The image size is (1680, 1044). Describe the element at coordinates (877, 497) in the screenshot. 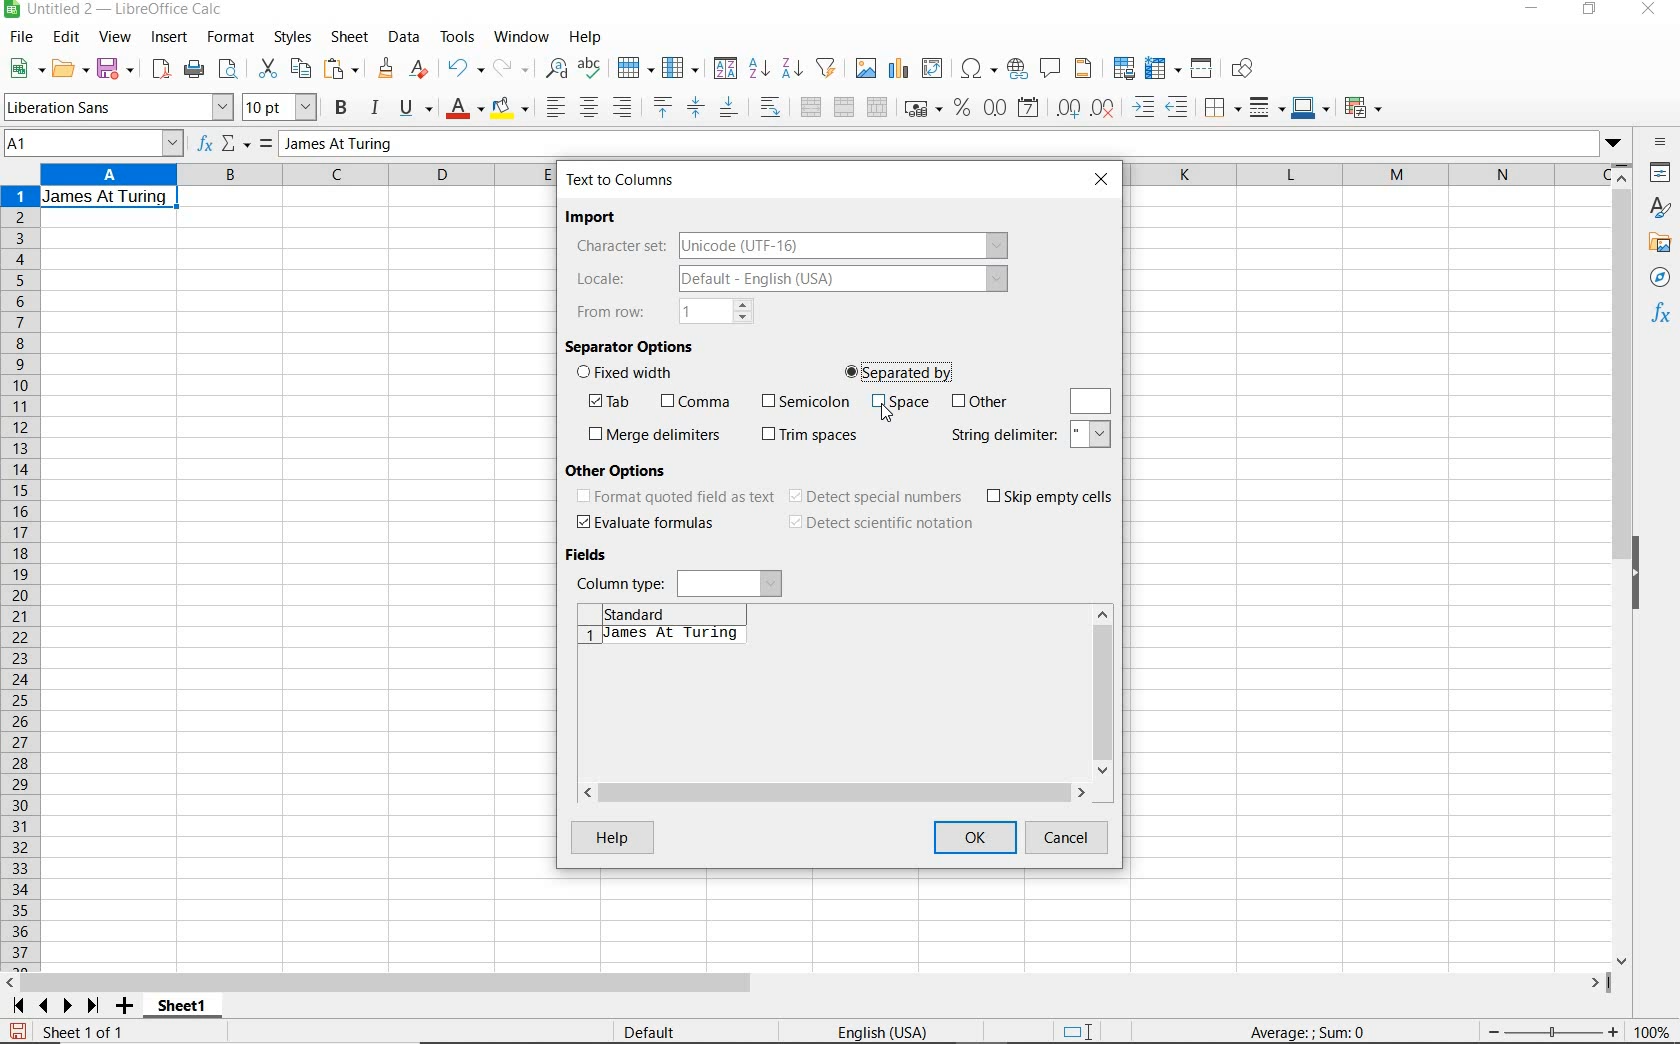

I see `detect special numbers` at that location.